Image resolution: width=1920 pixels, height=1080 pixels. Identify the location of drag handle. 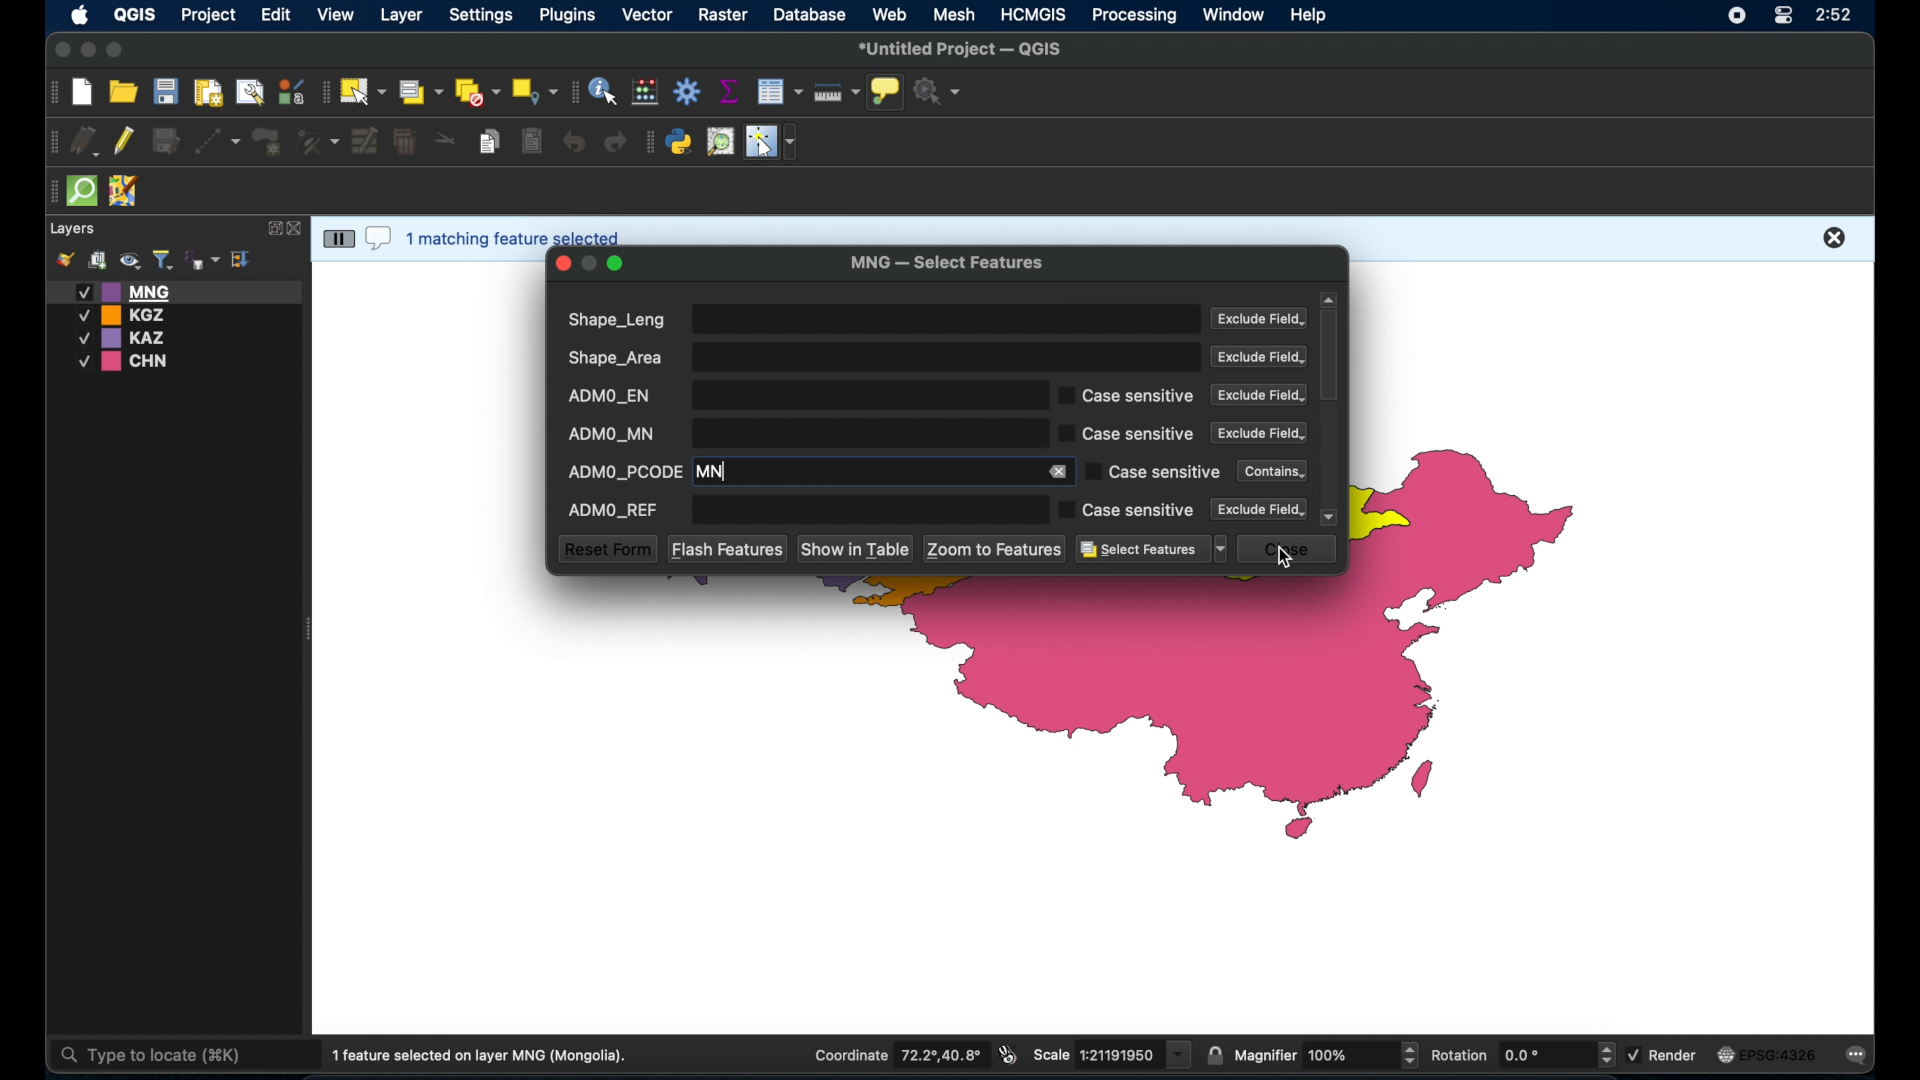
(50, 191).